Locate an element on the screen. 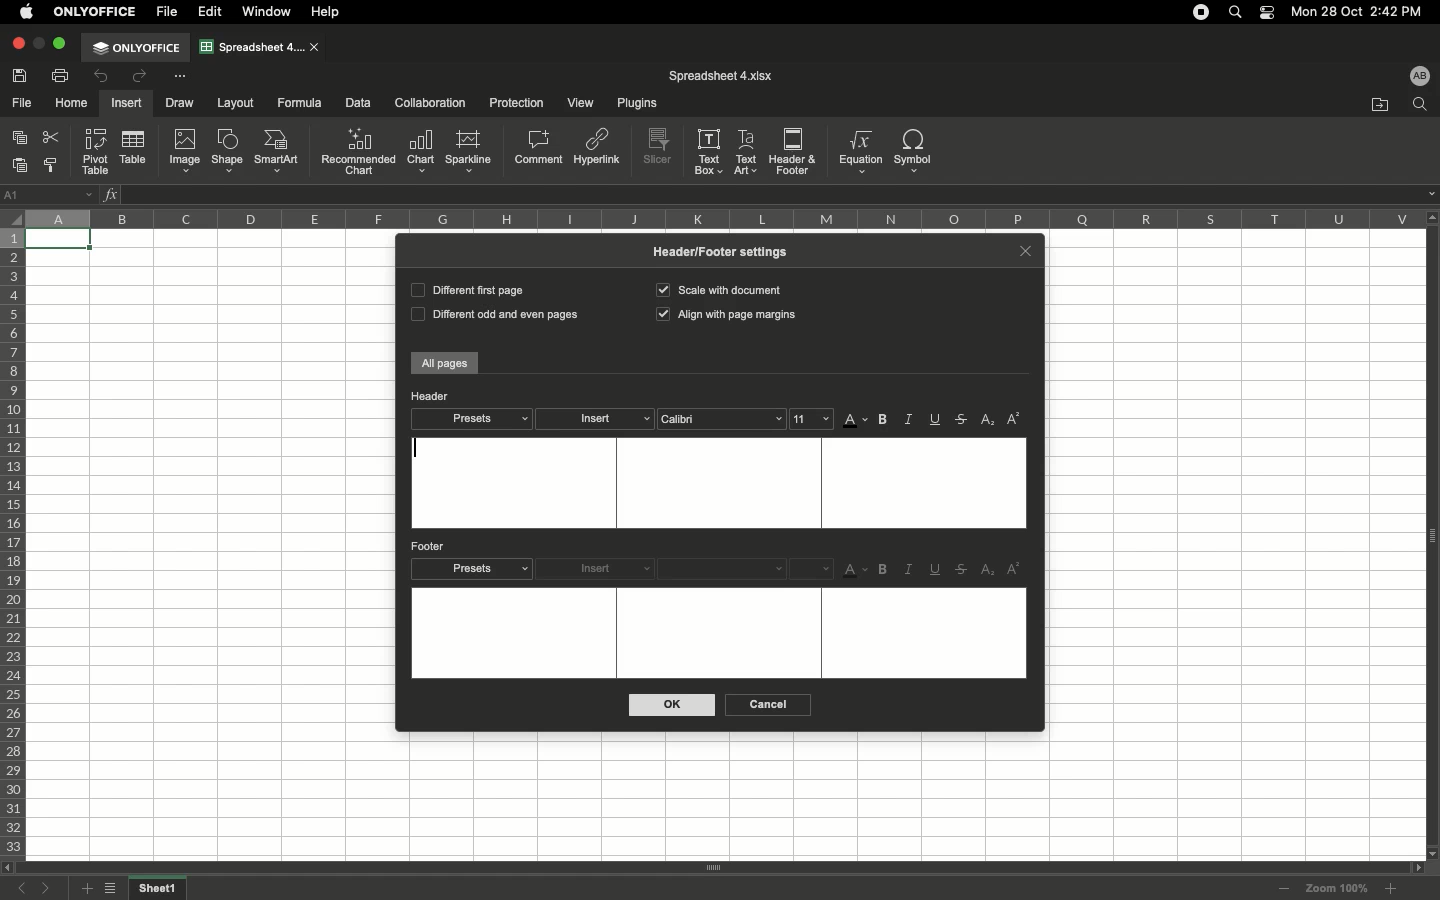 The image size is (1440, 900). Symbol is located at coordinates (915, 151).